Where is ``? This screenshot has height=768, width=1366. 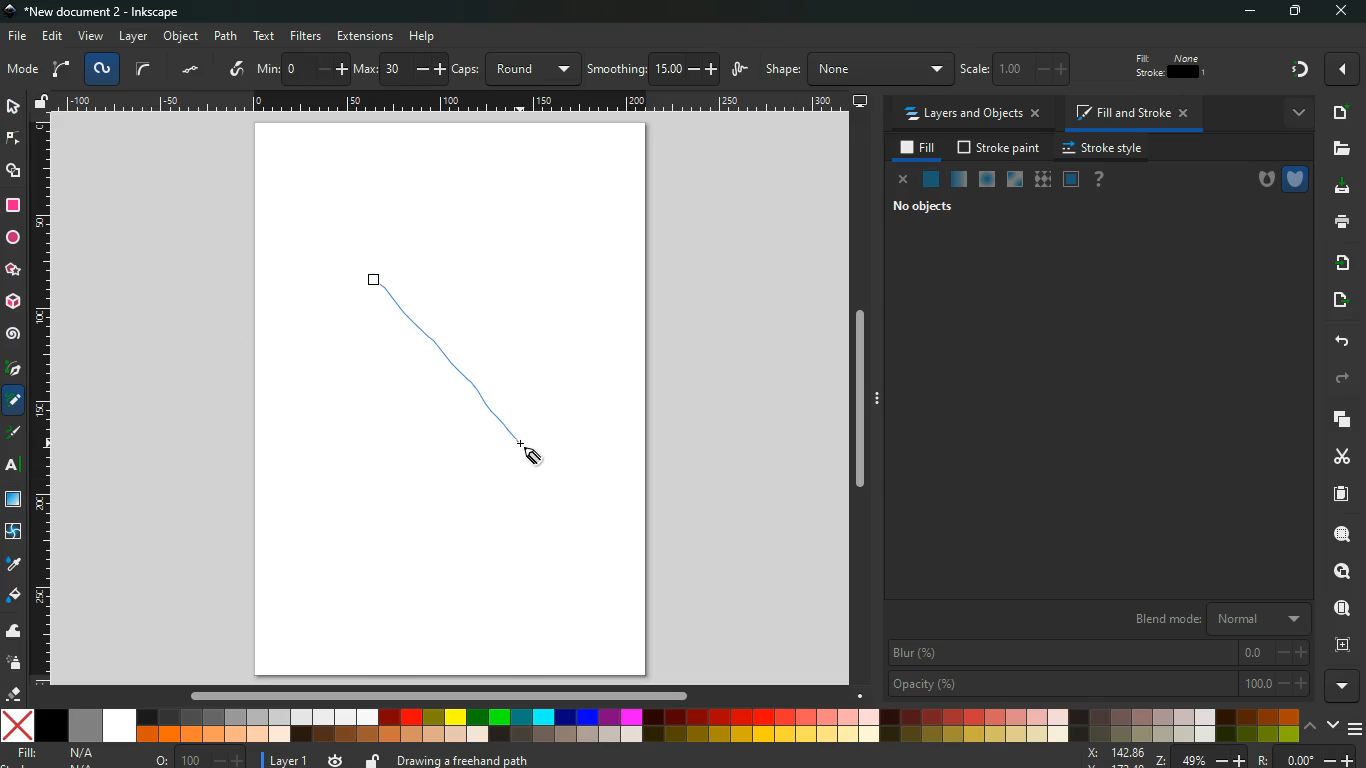
 is located at coordinates (453, 104).